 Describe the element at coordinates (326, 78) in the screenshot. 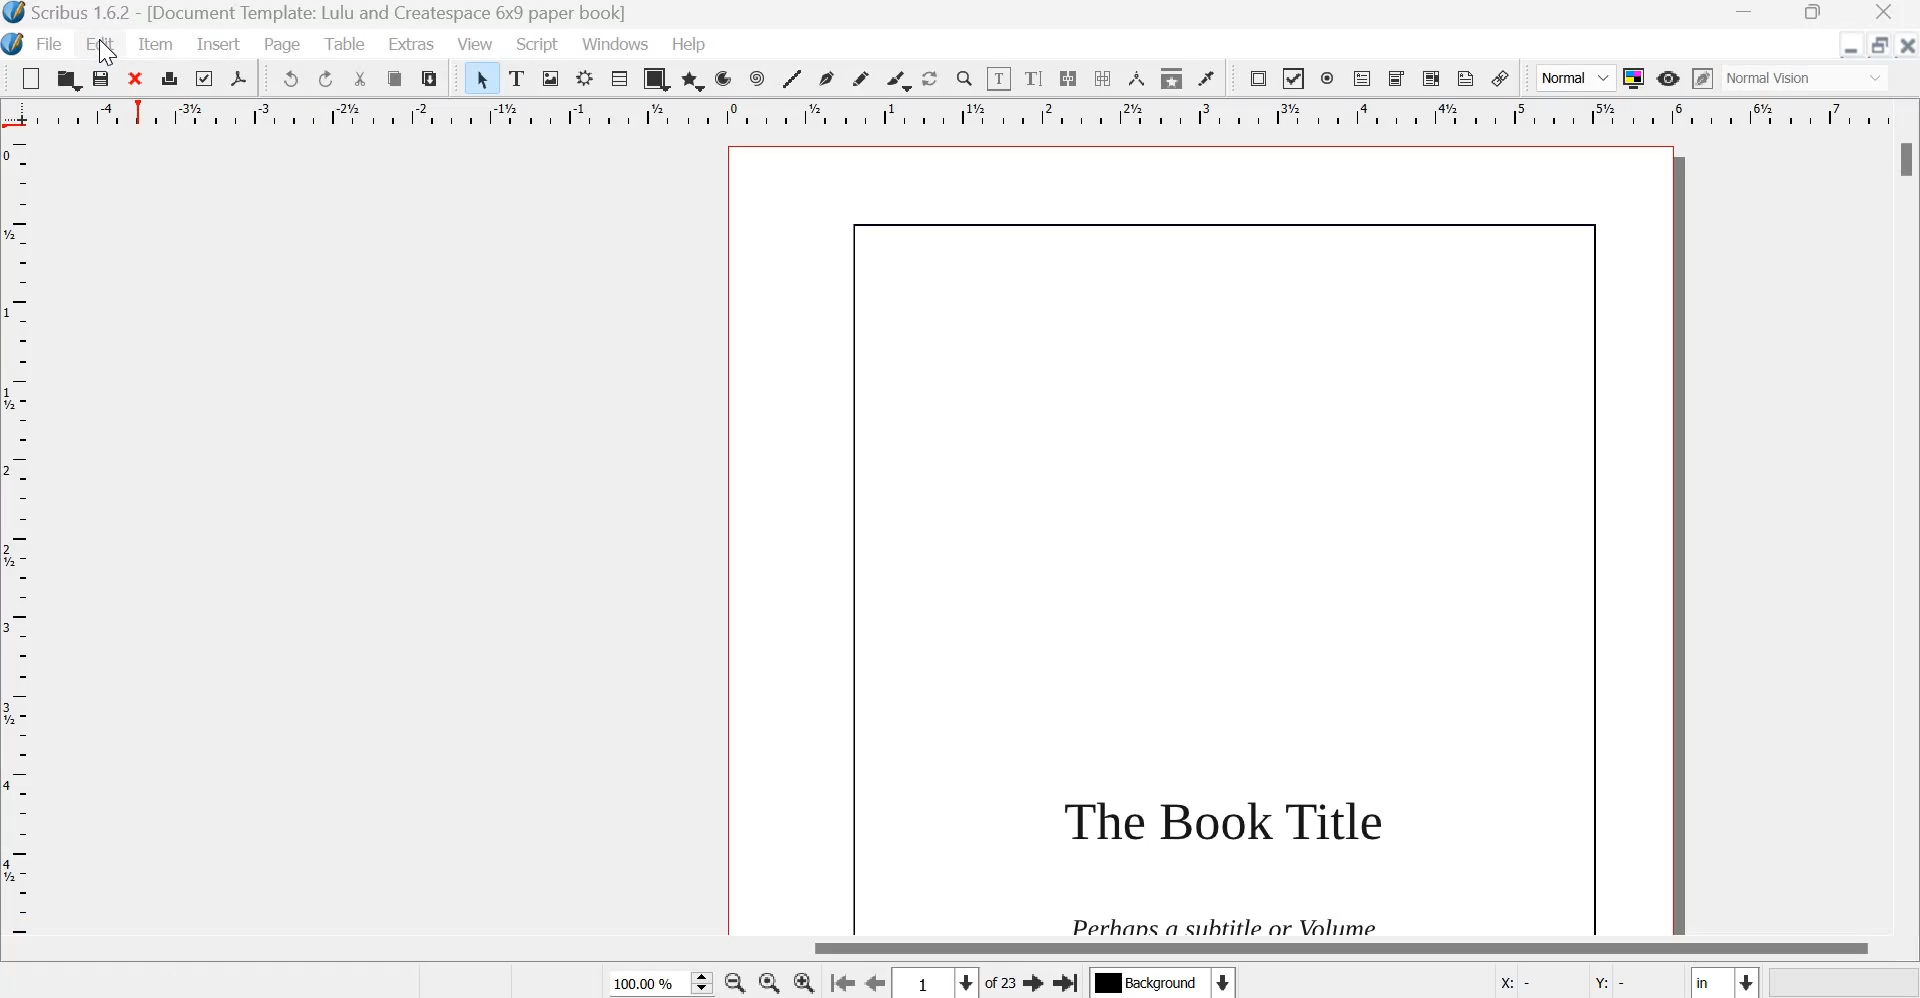

I see `redo` at that location.